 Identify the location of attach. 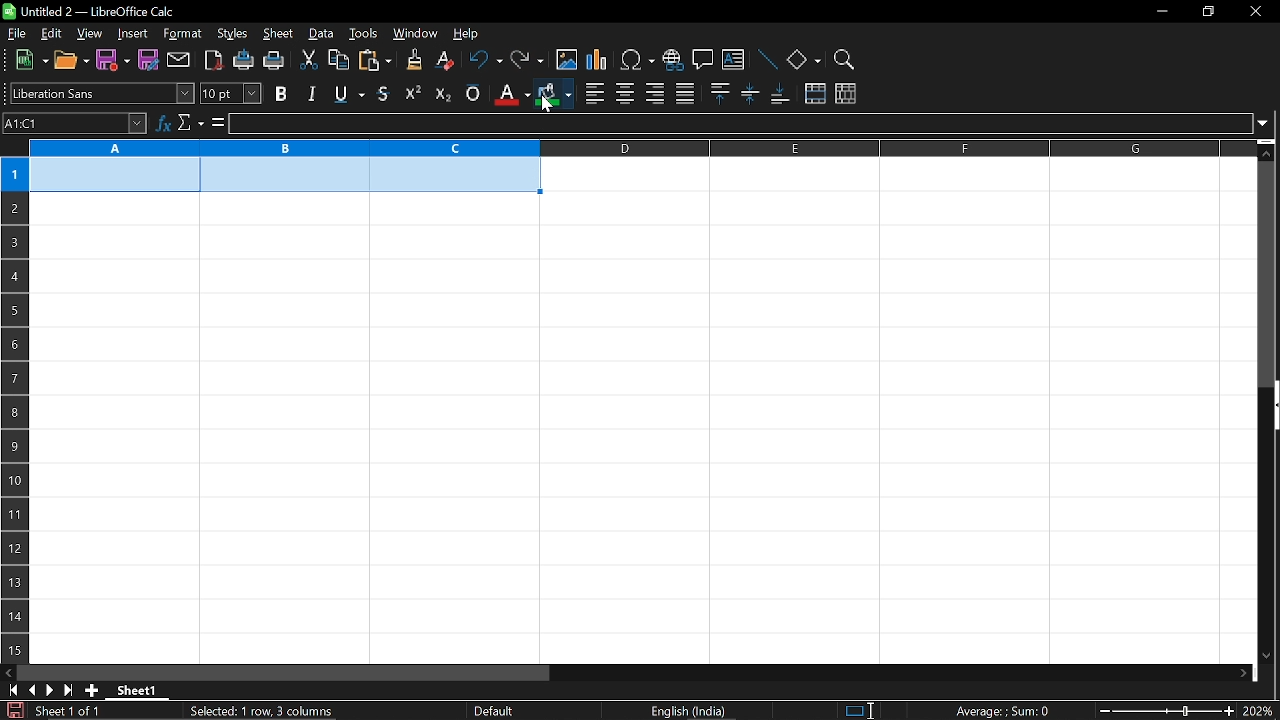
(177, 59).